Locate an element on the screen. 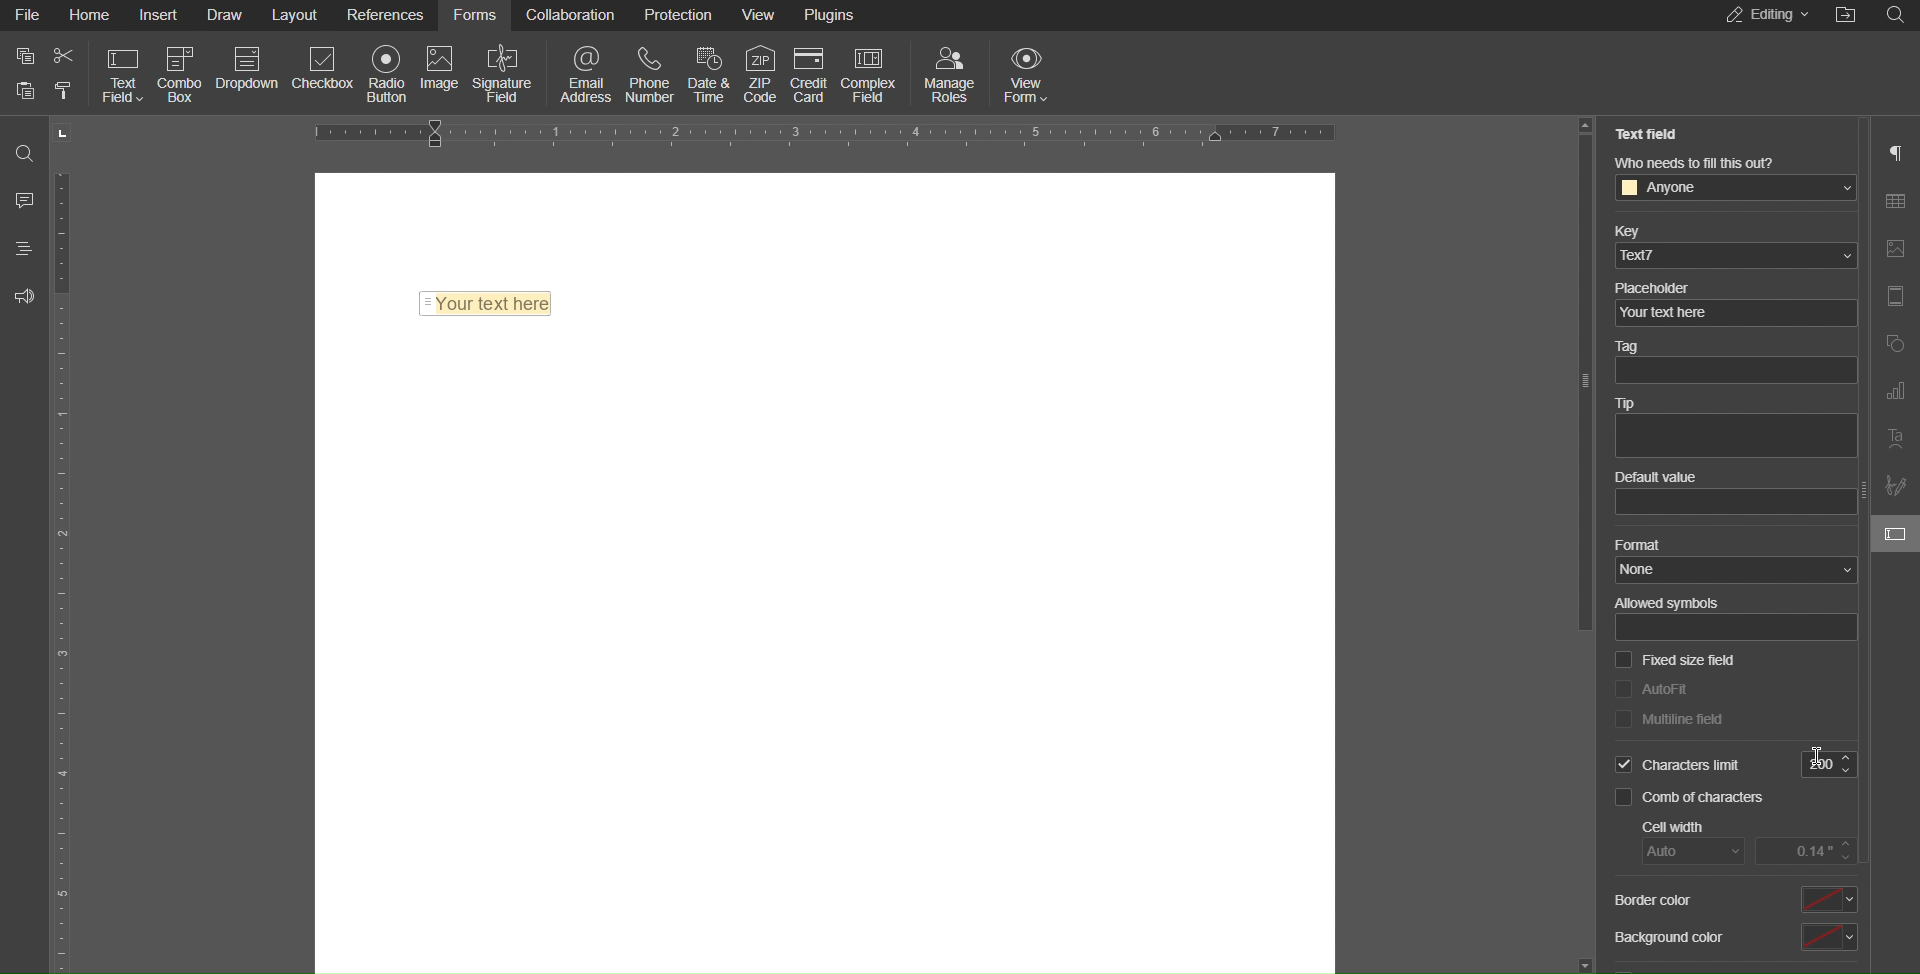 The image size is (1920, 974). Text Field is located at coordinates (486, 299).